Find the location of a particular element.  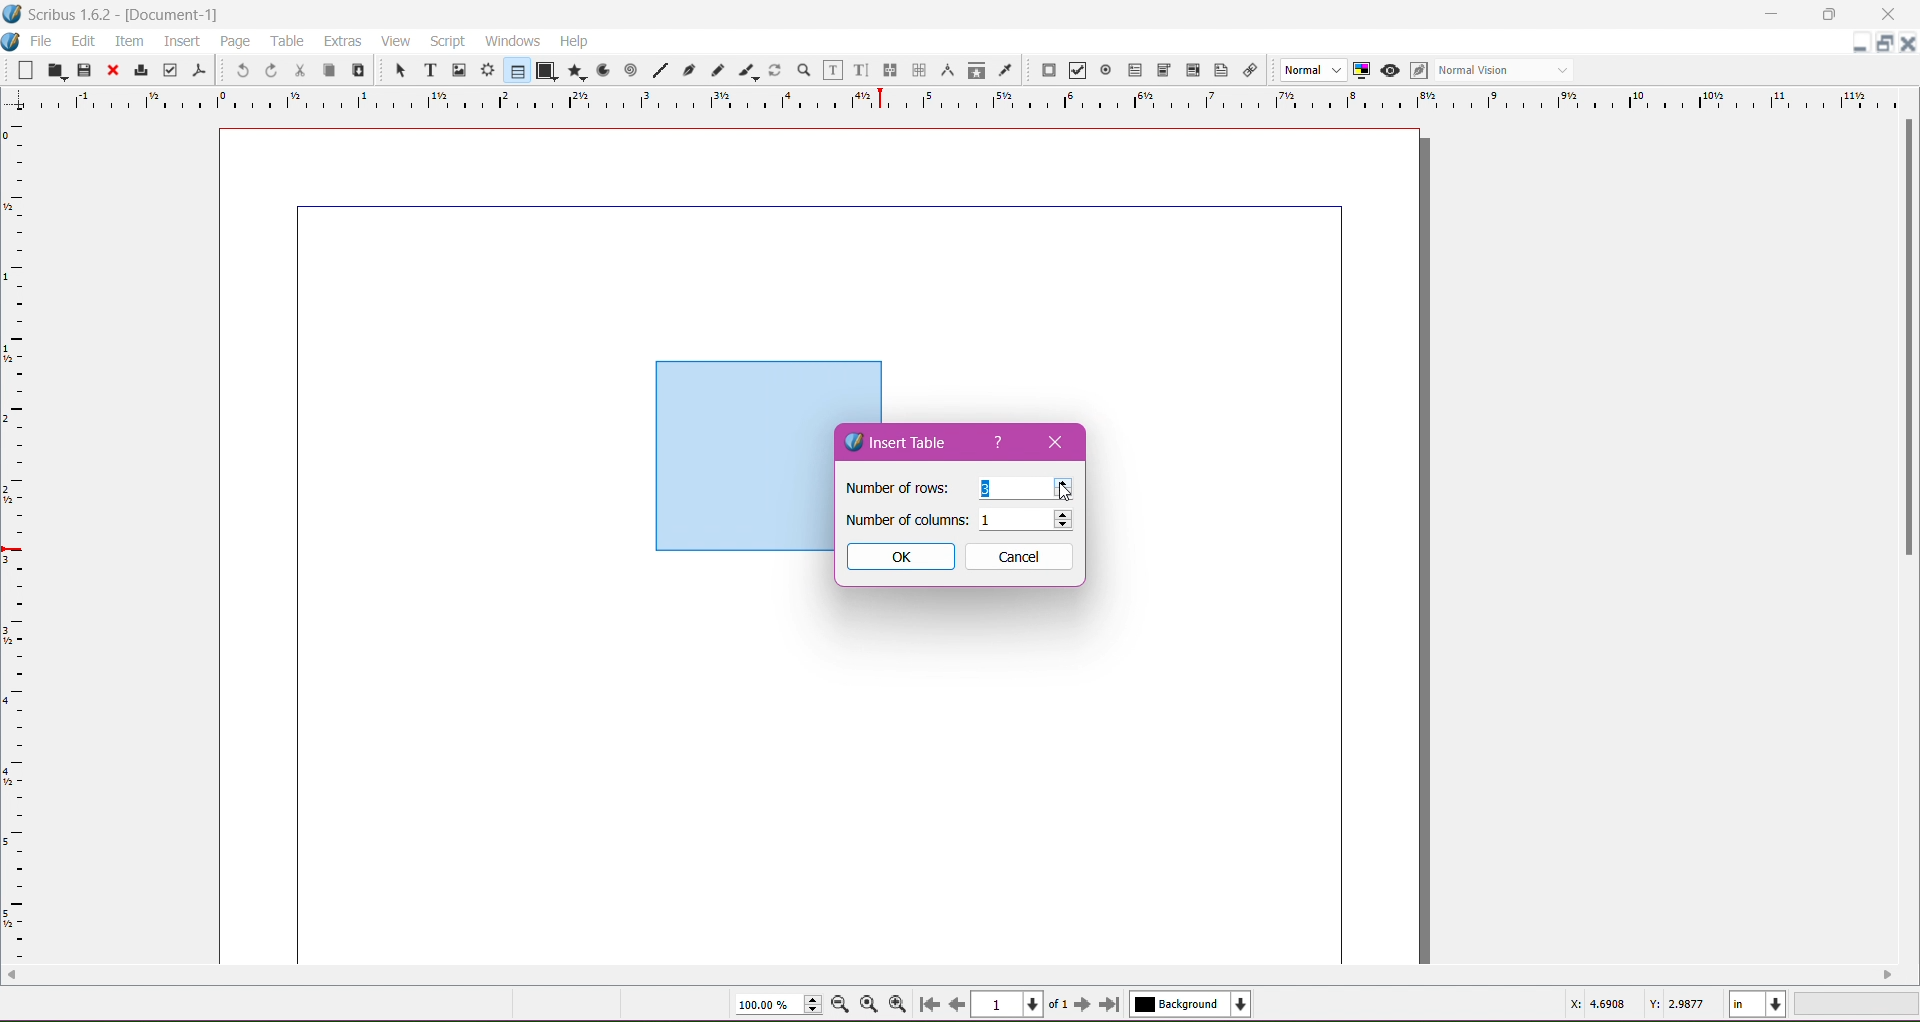

Pdf List Box is located at coordinates (1190, 71).